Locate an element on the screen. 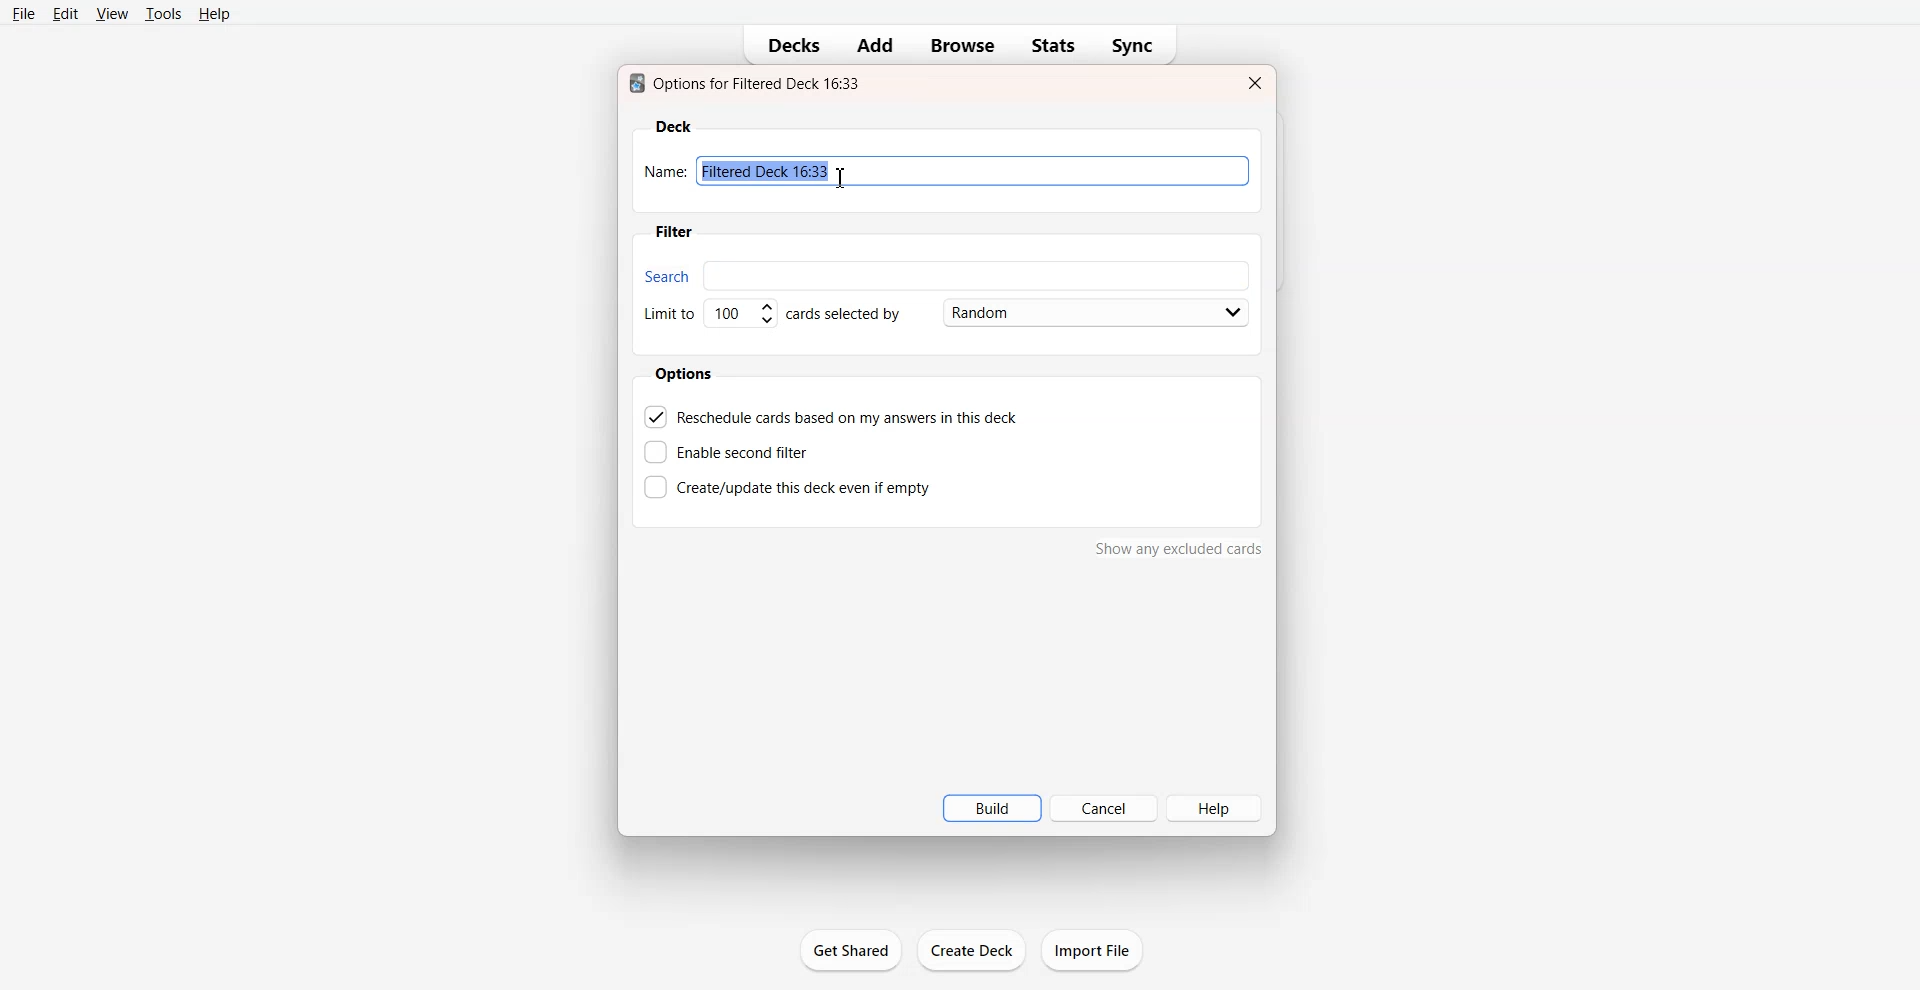 The width and height of the screenshot is (1920, 990). View is located at coordinates (112, 13).